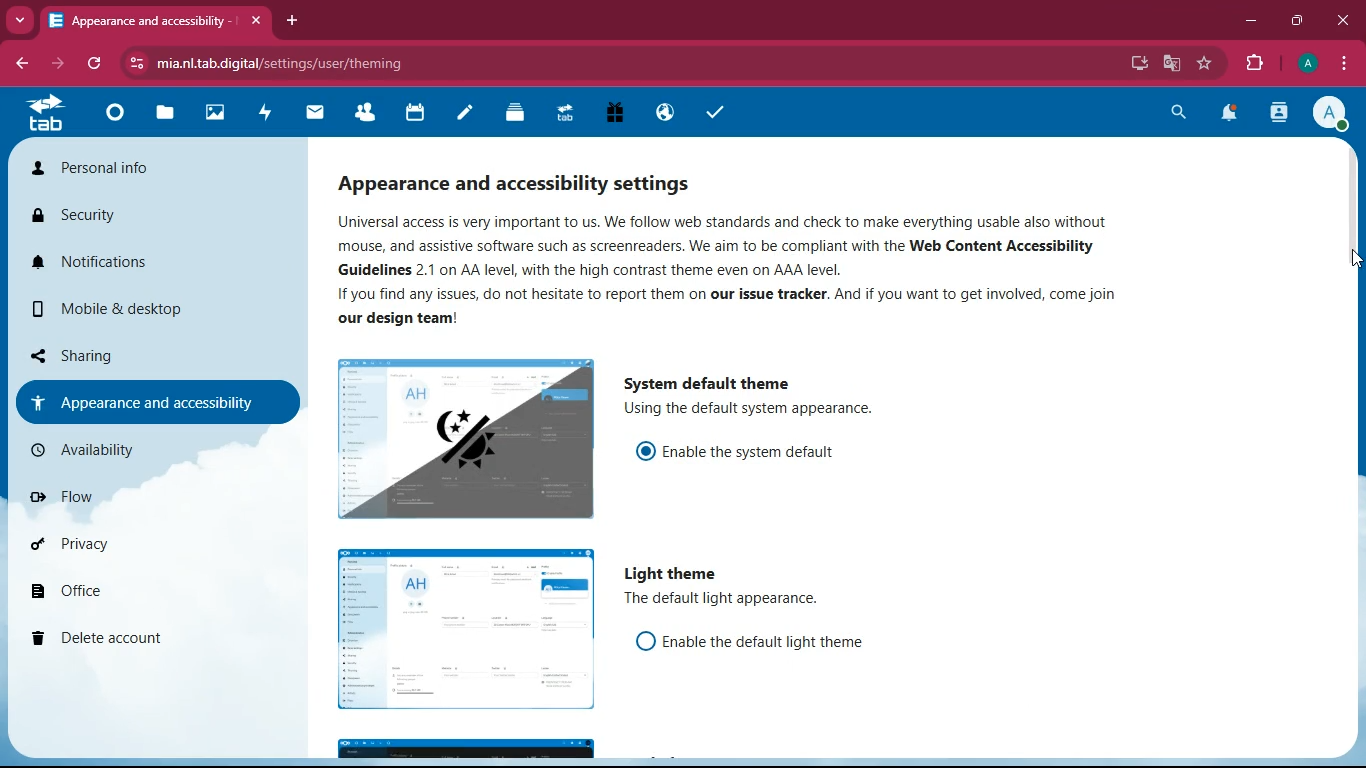 The image size is (1366, 768). Describe the element at coordinates (1339, 263) in the screenshot. I see `cursor` at that location.